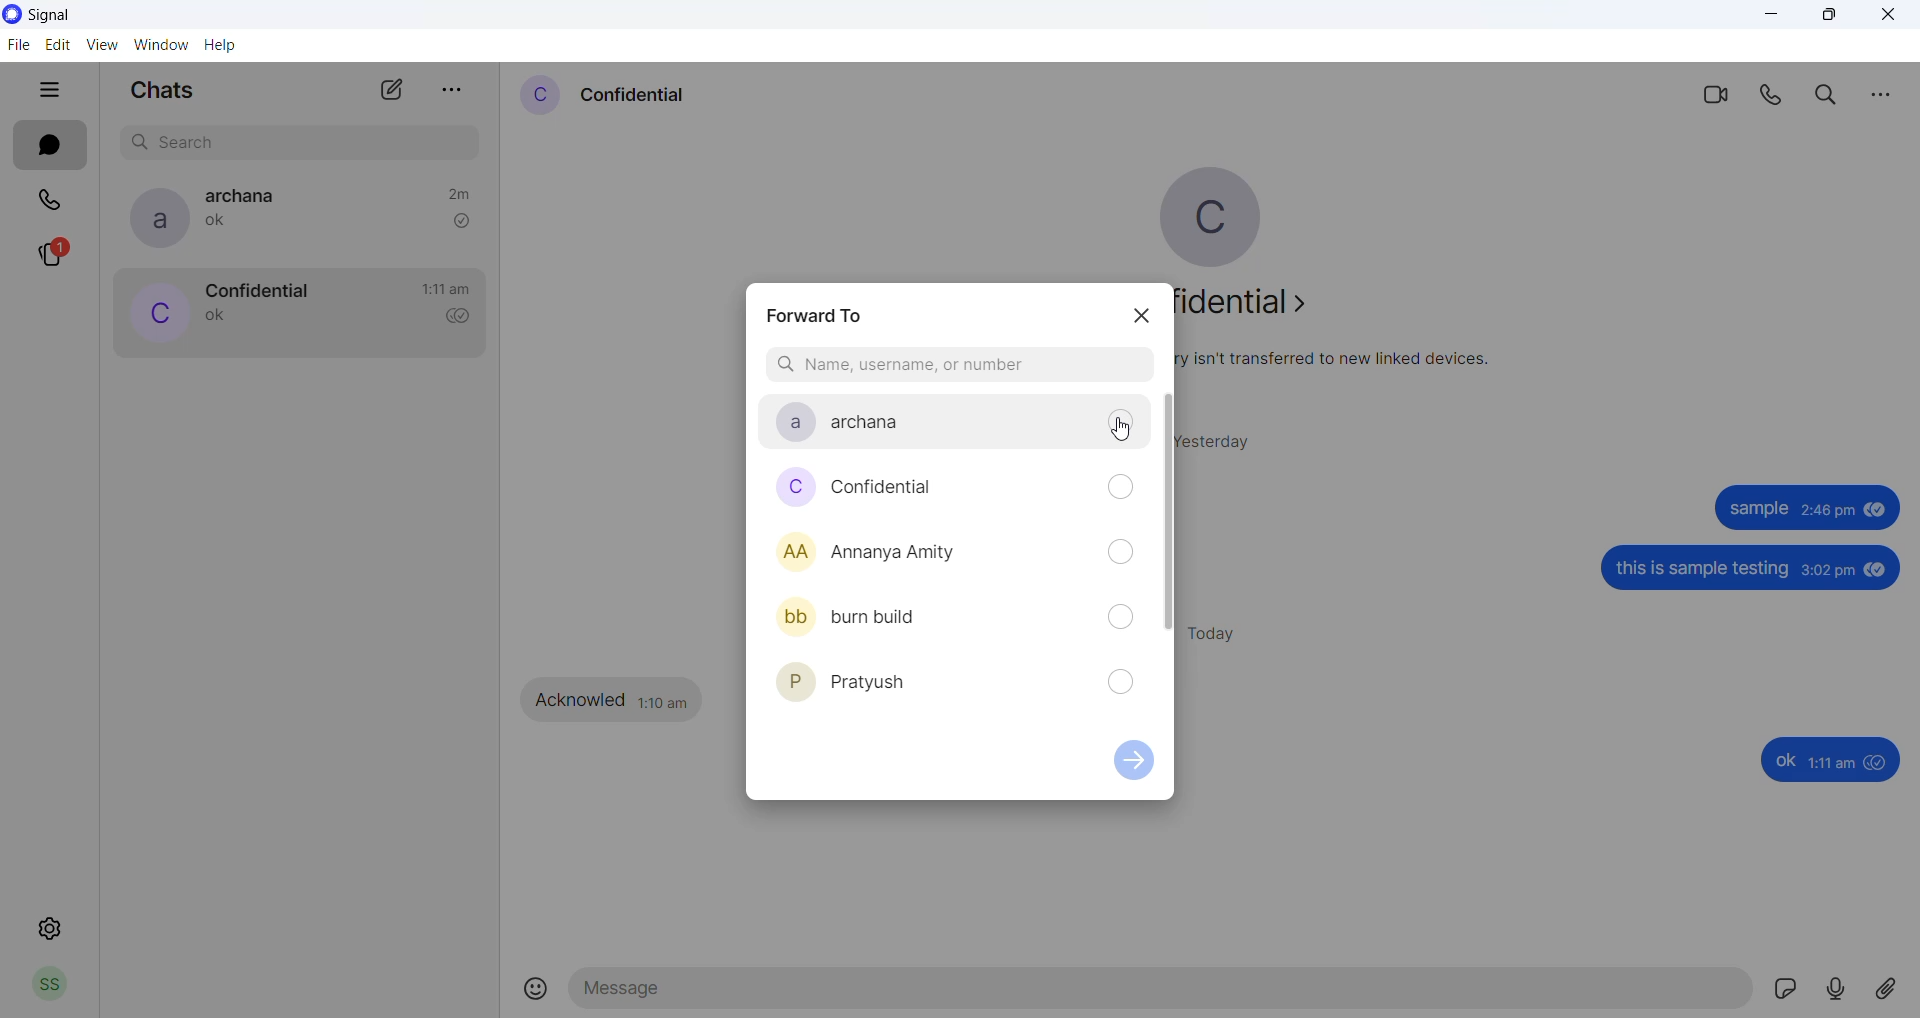 This screenshot has width=1920, height=1018. Describe the element at coordinates (1163, 994) in the screenshot. I see `message text area` at that location.